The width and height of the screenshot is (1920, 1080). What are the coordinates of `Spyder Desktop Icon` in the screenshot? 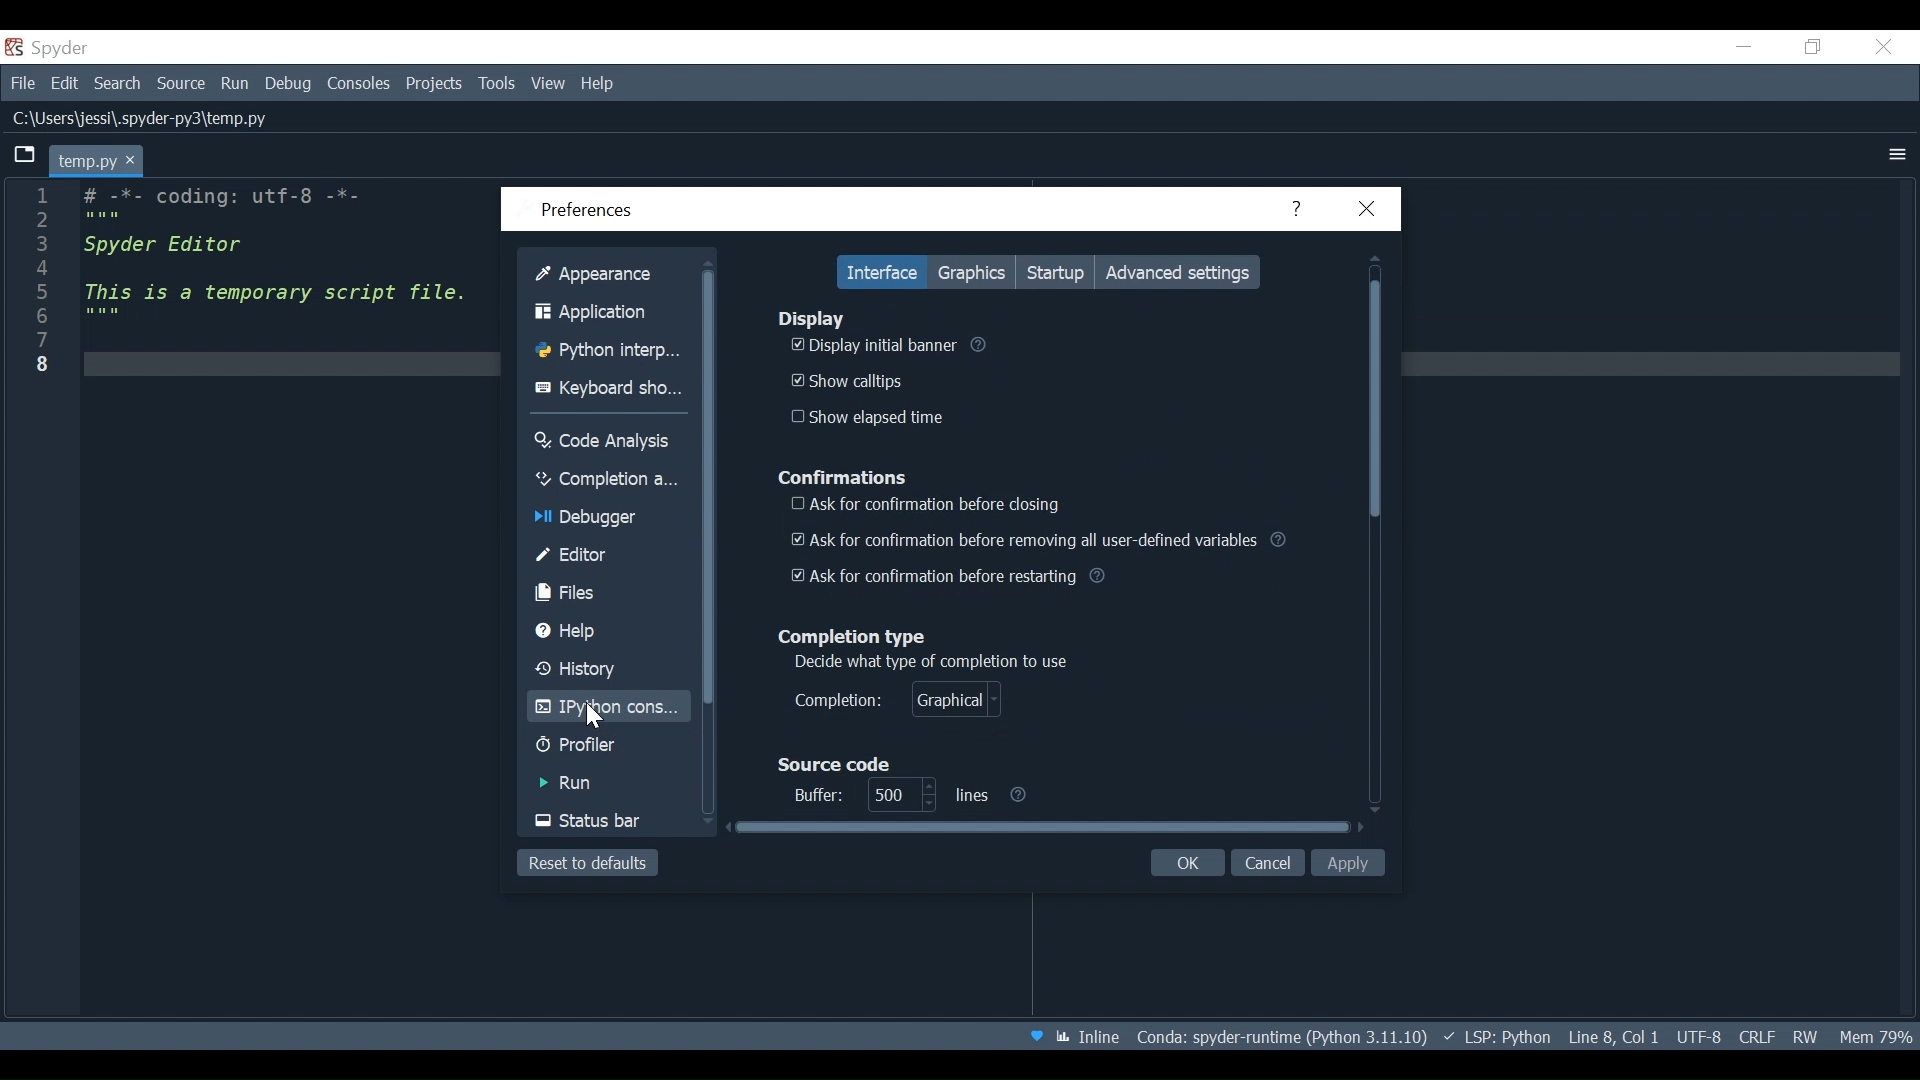 It's located at (50, 48).